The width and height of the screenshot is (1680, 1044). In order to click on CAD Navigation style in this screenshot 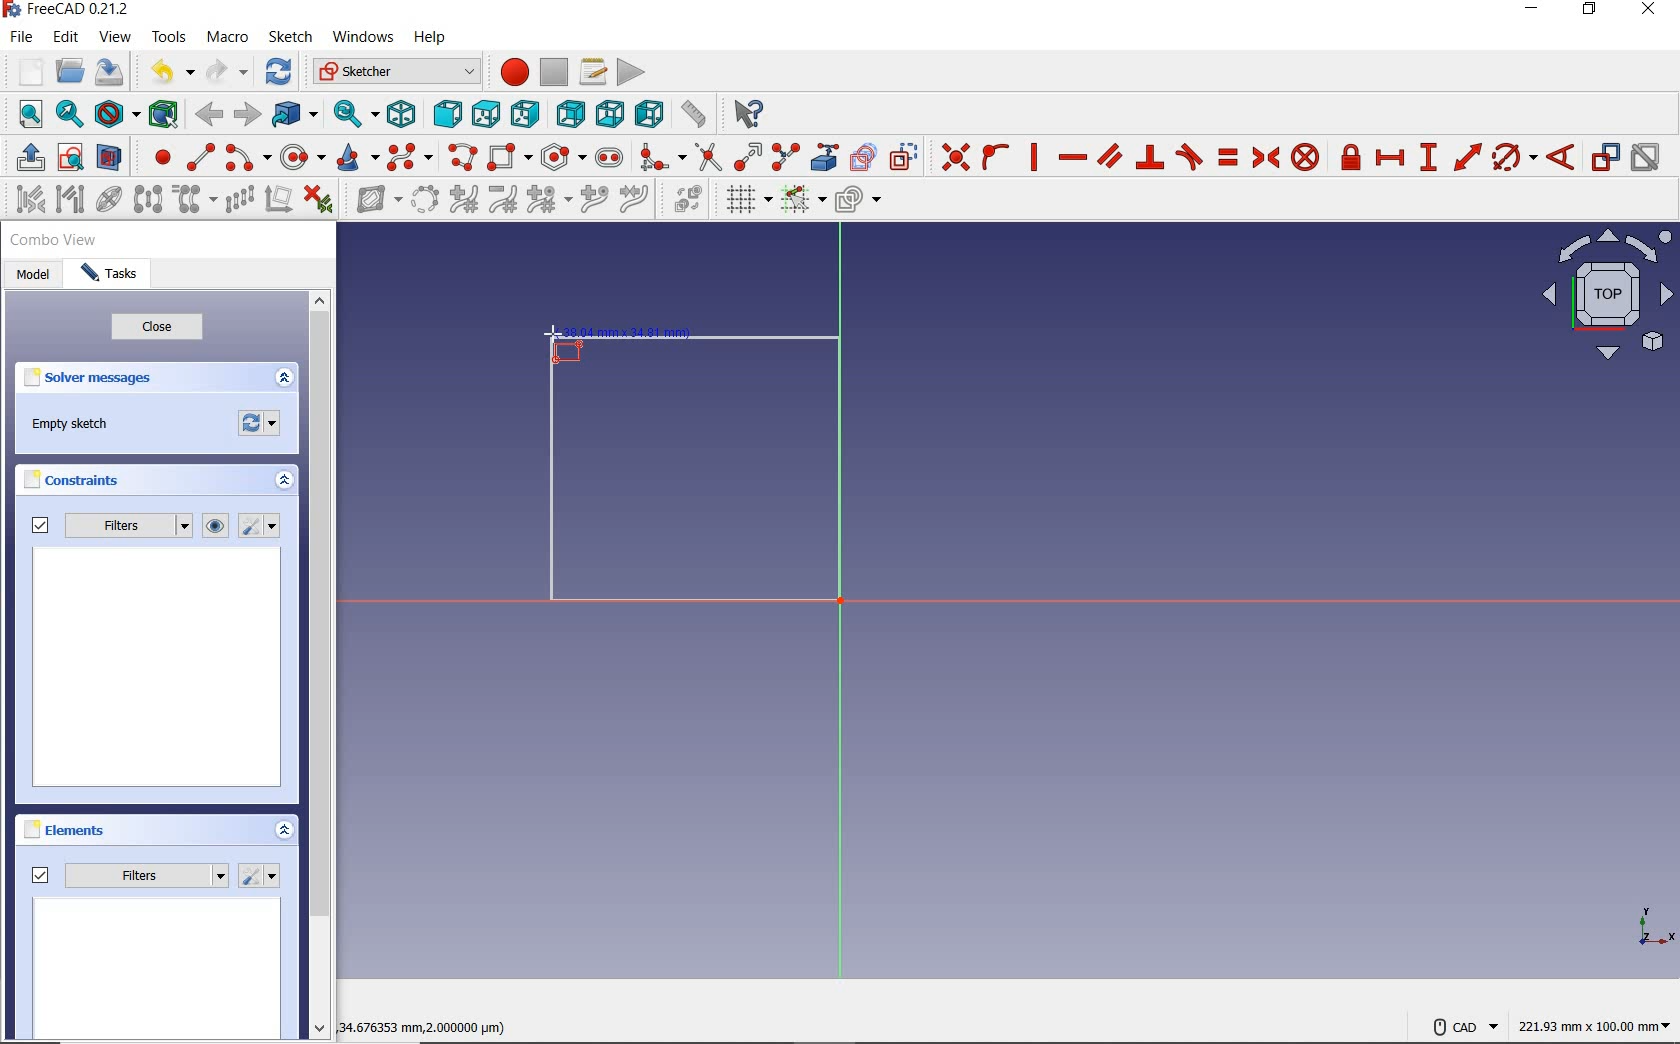, I will do `click(1460, 1025)`.